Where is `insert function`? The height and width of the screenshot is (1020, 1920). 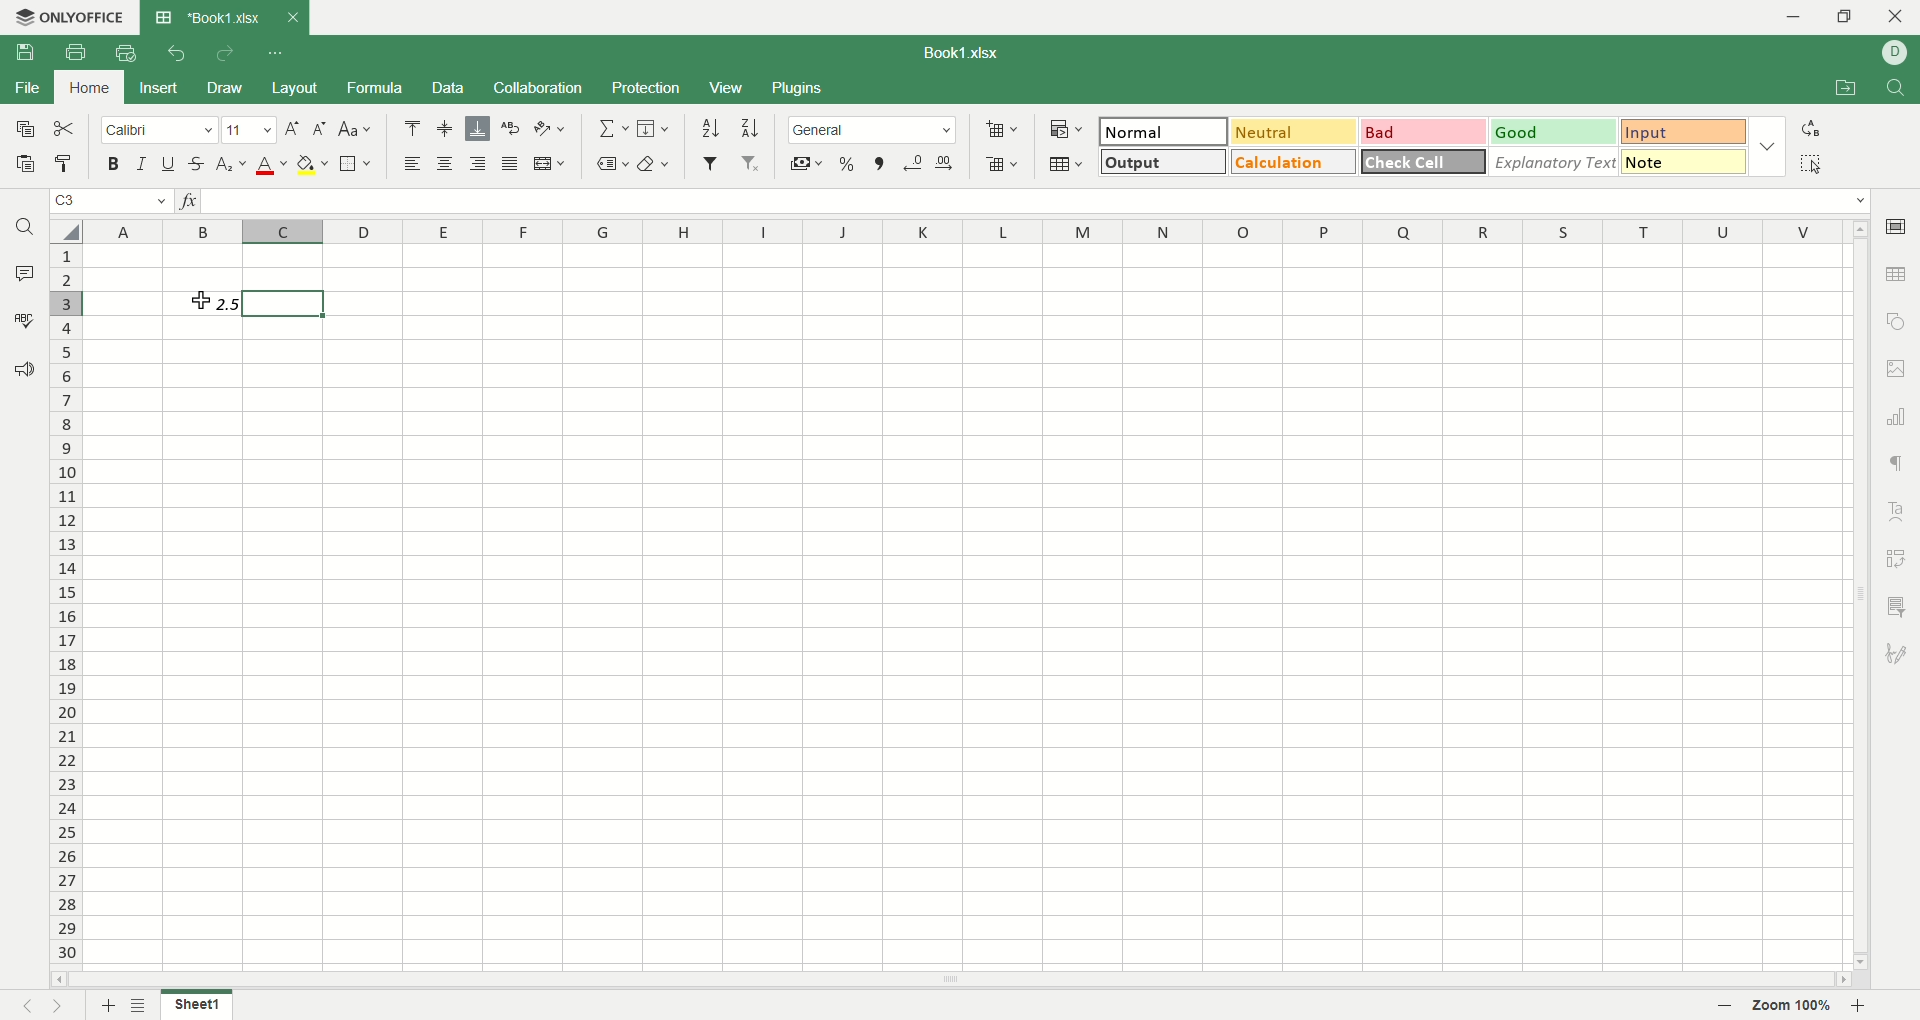
insert function is located at coordinates (189, 201).